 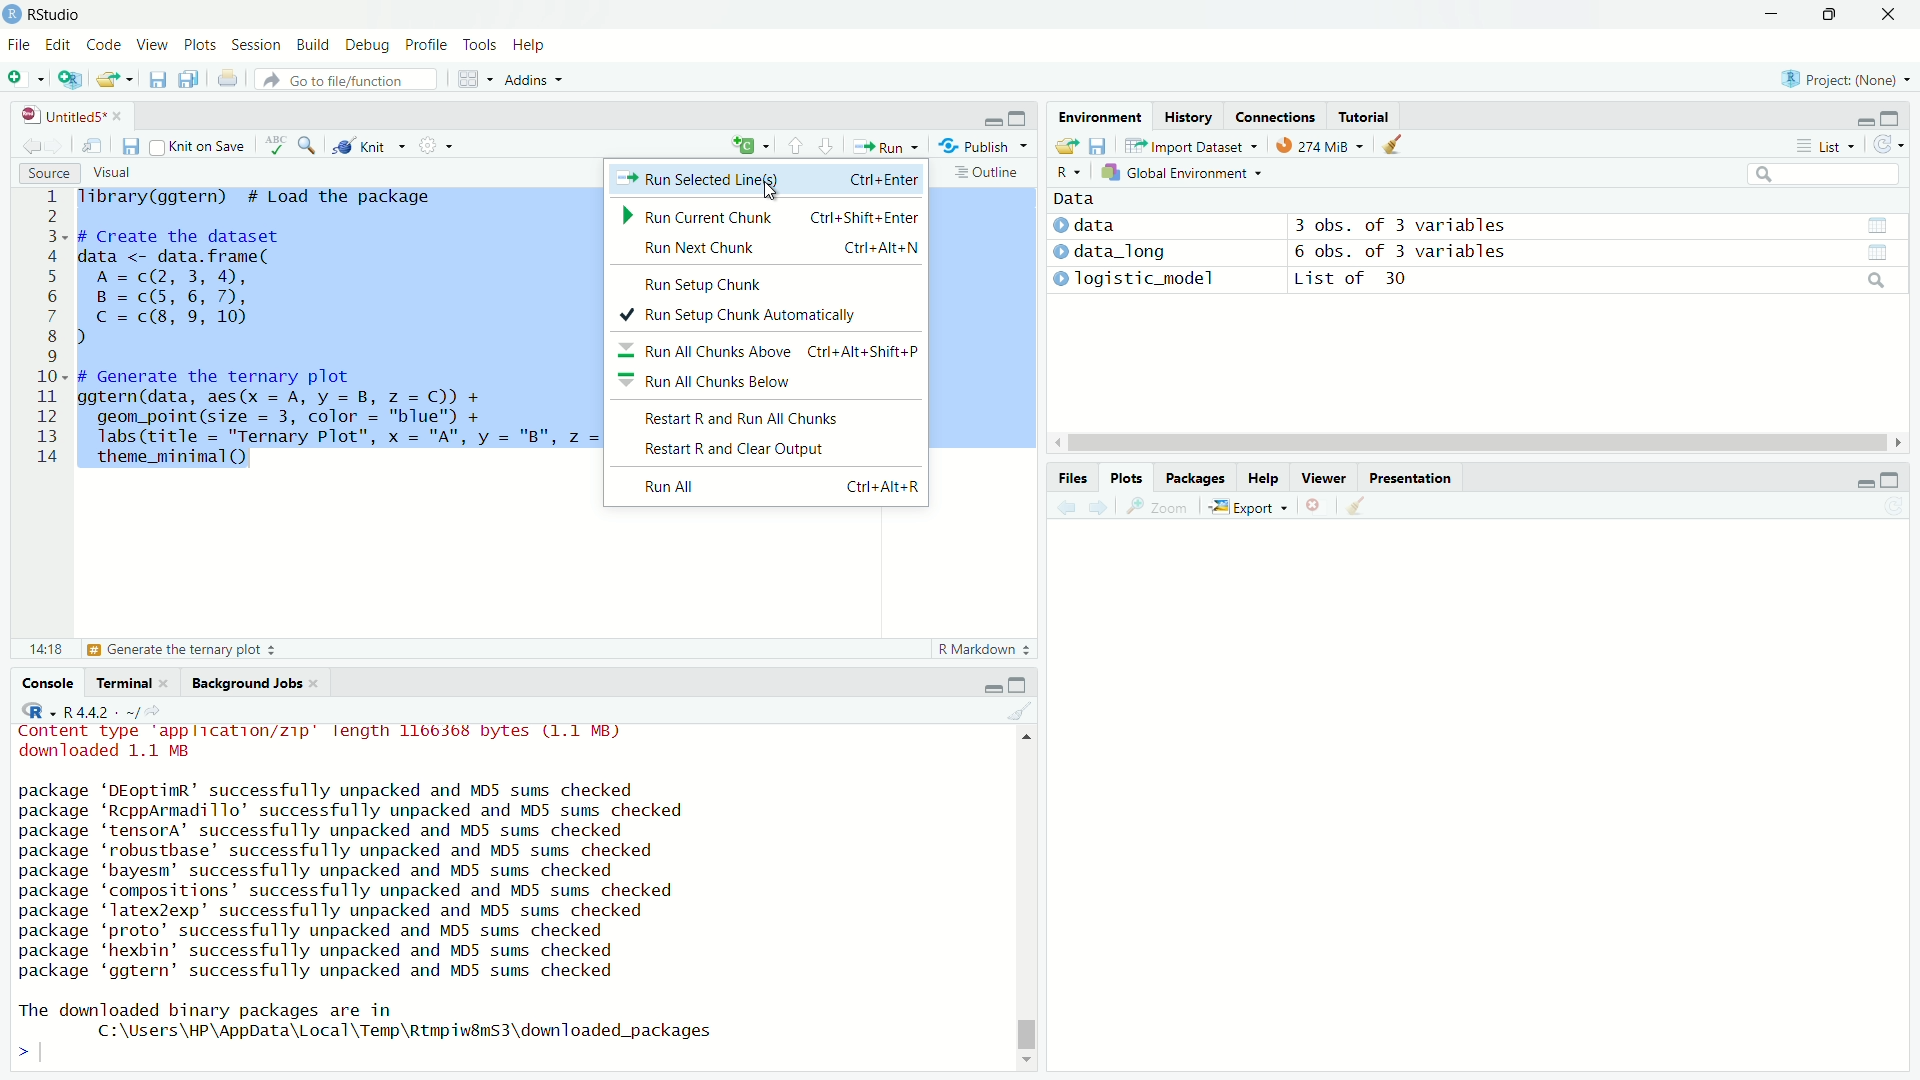 I want to click on Visual, so click(x=110, y=171).